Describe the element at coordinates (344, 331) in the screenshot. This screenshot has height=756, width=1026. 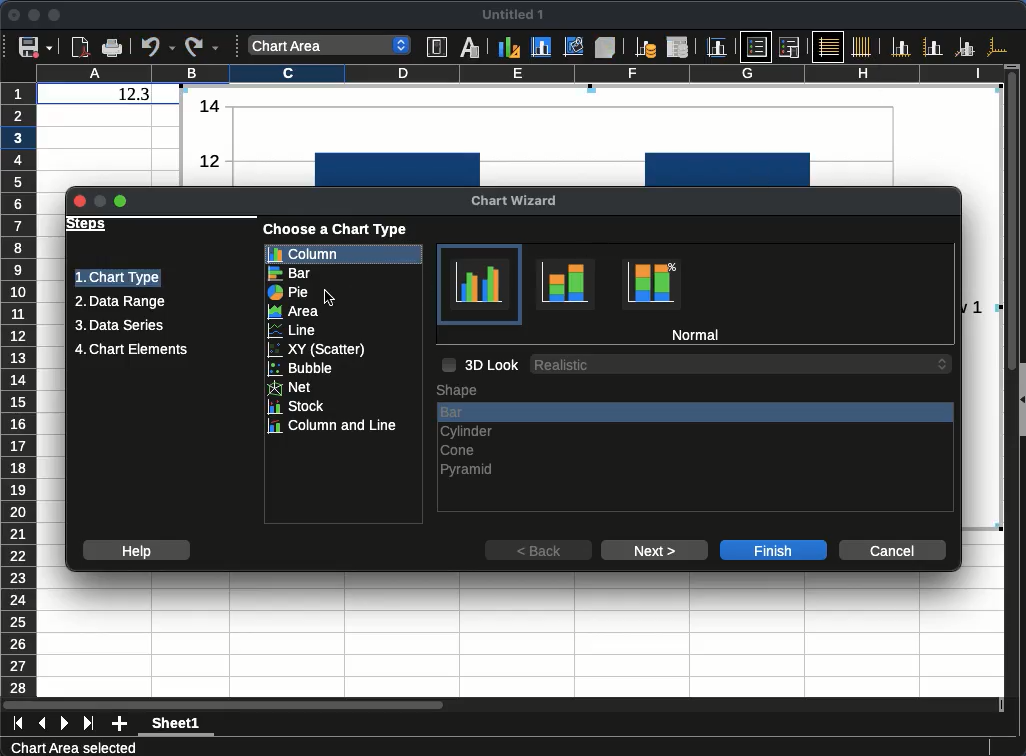
I see `line` at that location.